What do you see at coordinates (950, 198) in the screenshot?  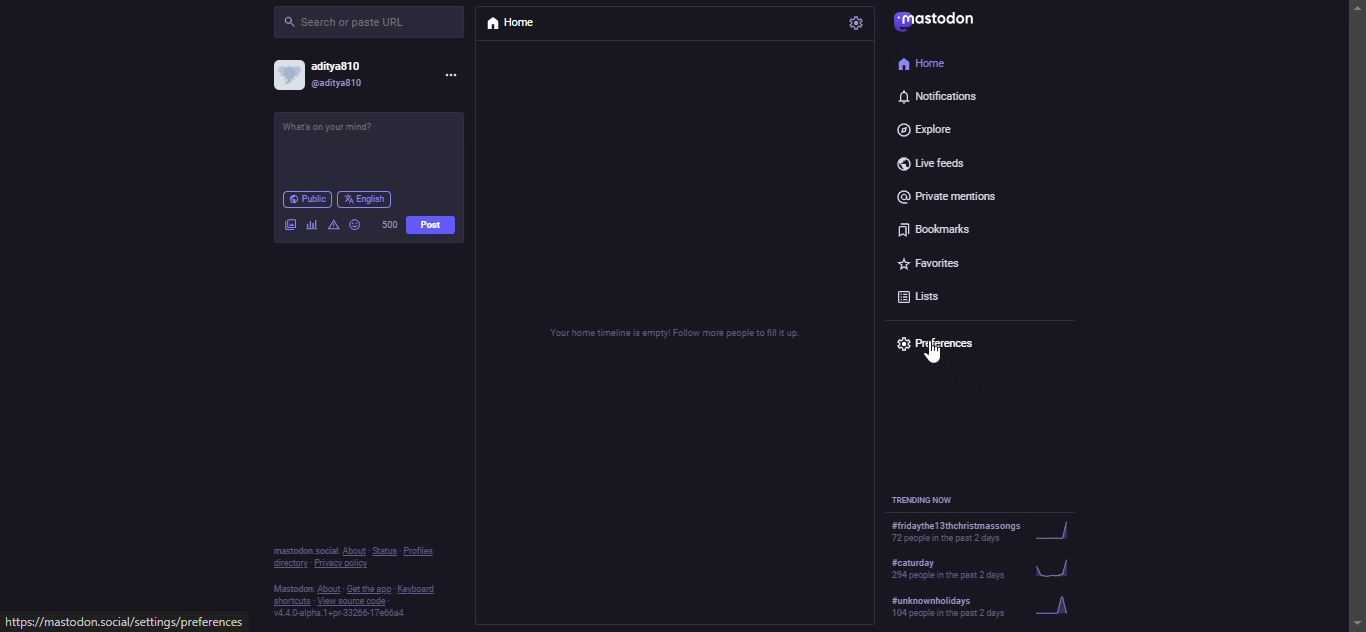 I see `private mentions` at bounding box center [950, 198].